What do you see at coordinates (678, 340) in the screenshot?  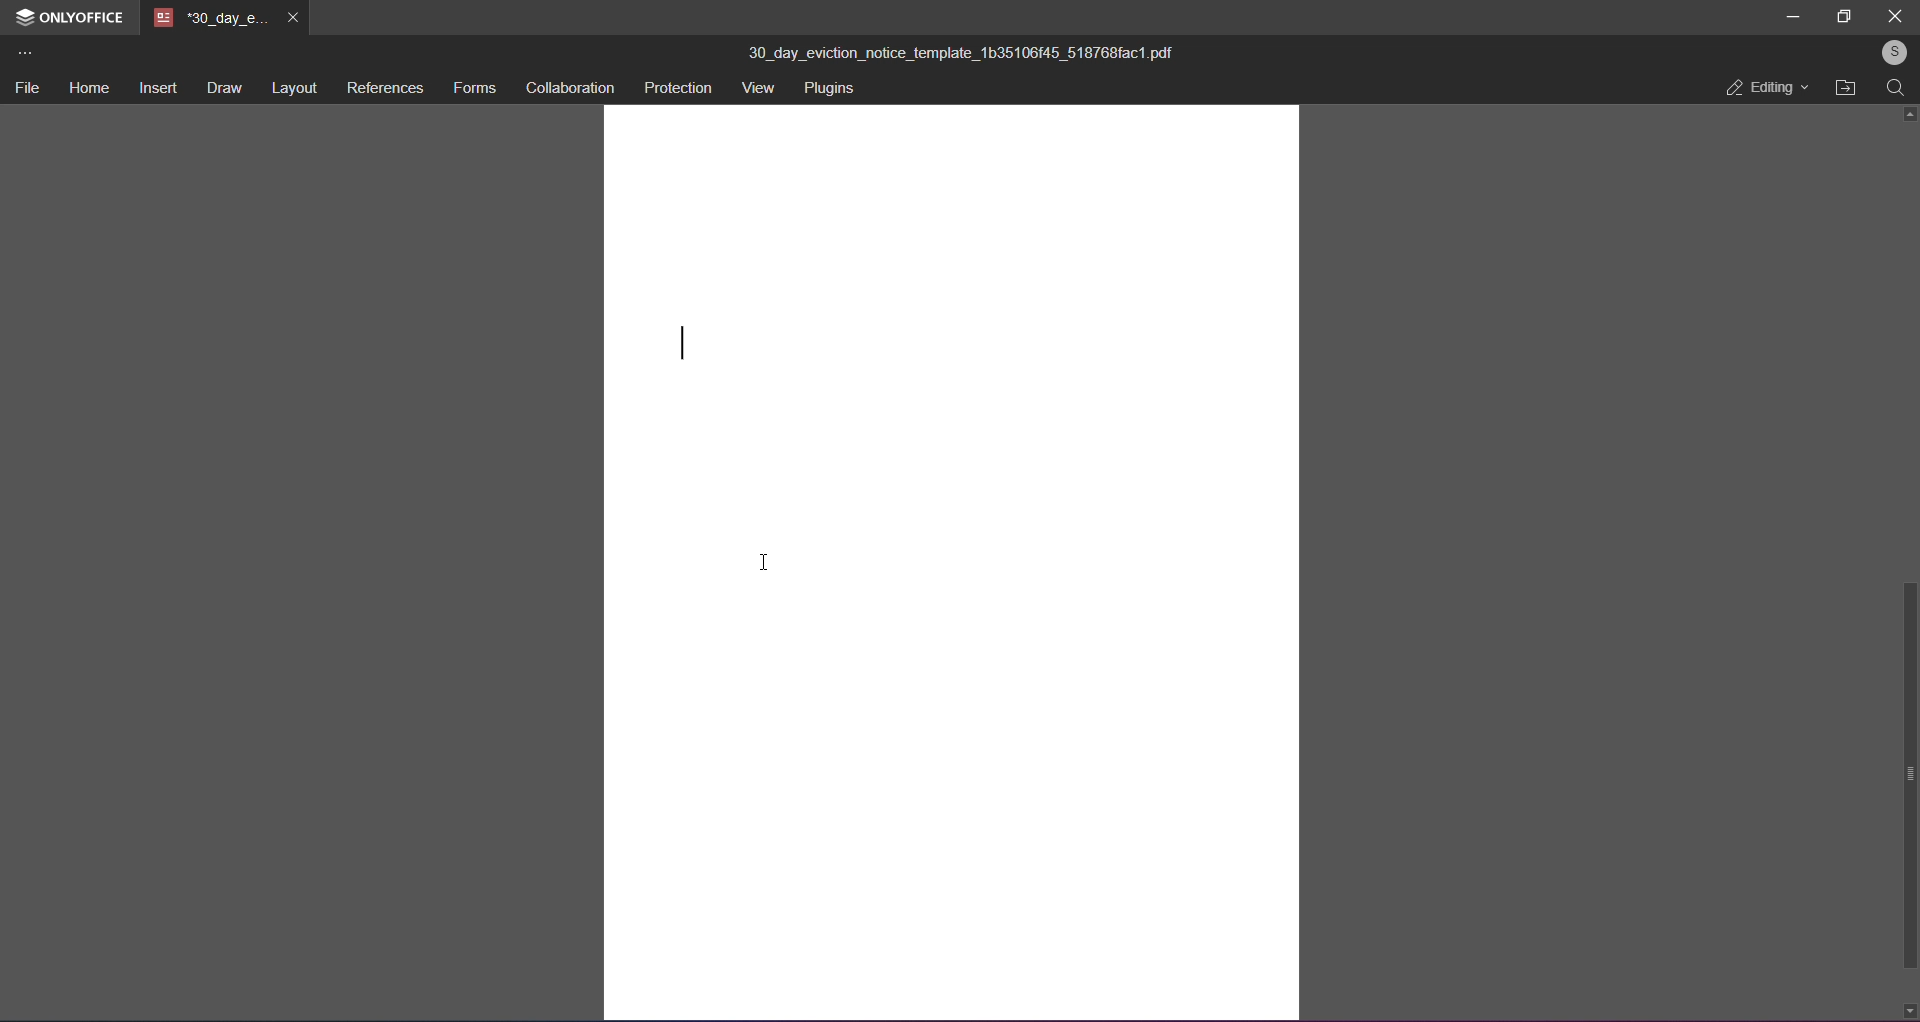 I see `start writing` at bounding box center [678, 340].